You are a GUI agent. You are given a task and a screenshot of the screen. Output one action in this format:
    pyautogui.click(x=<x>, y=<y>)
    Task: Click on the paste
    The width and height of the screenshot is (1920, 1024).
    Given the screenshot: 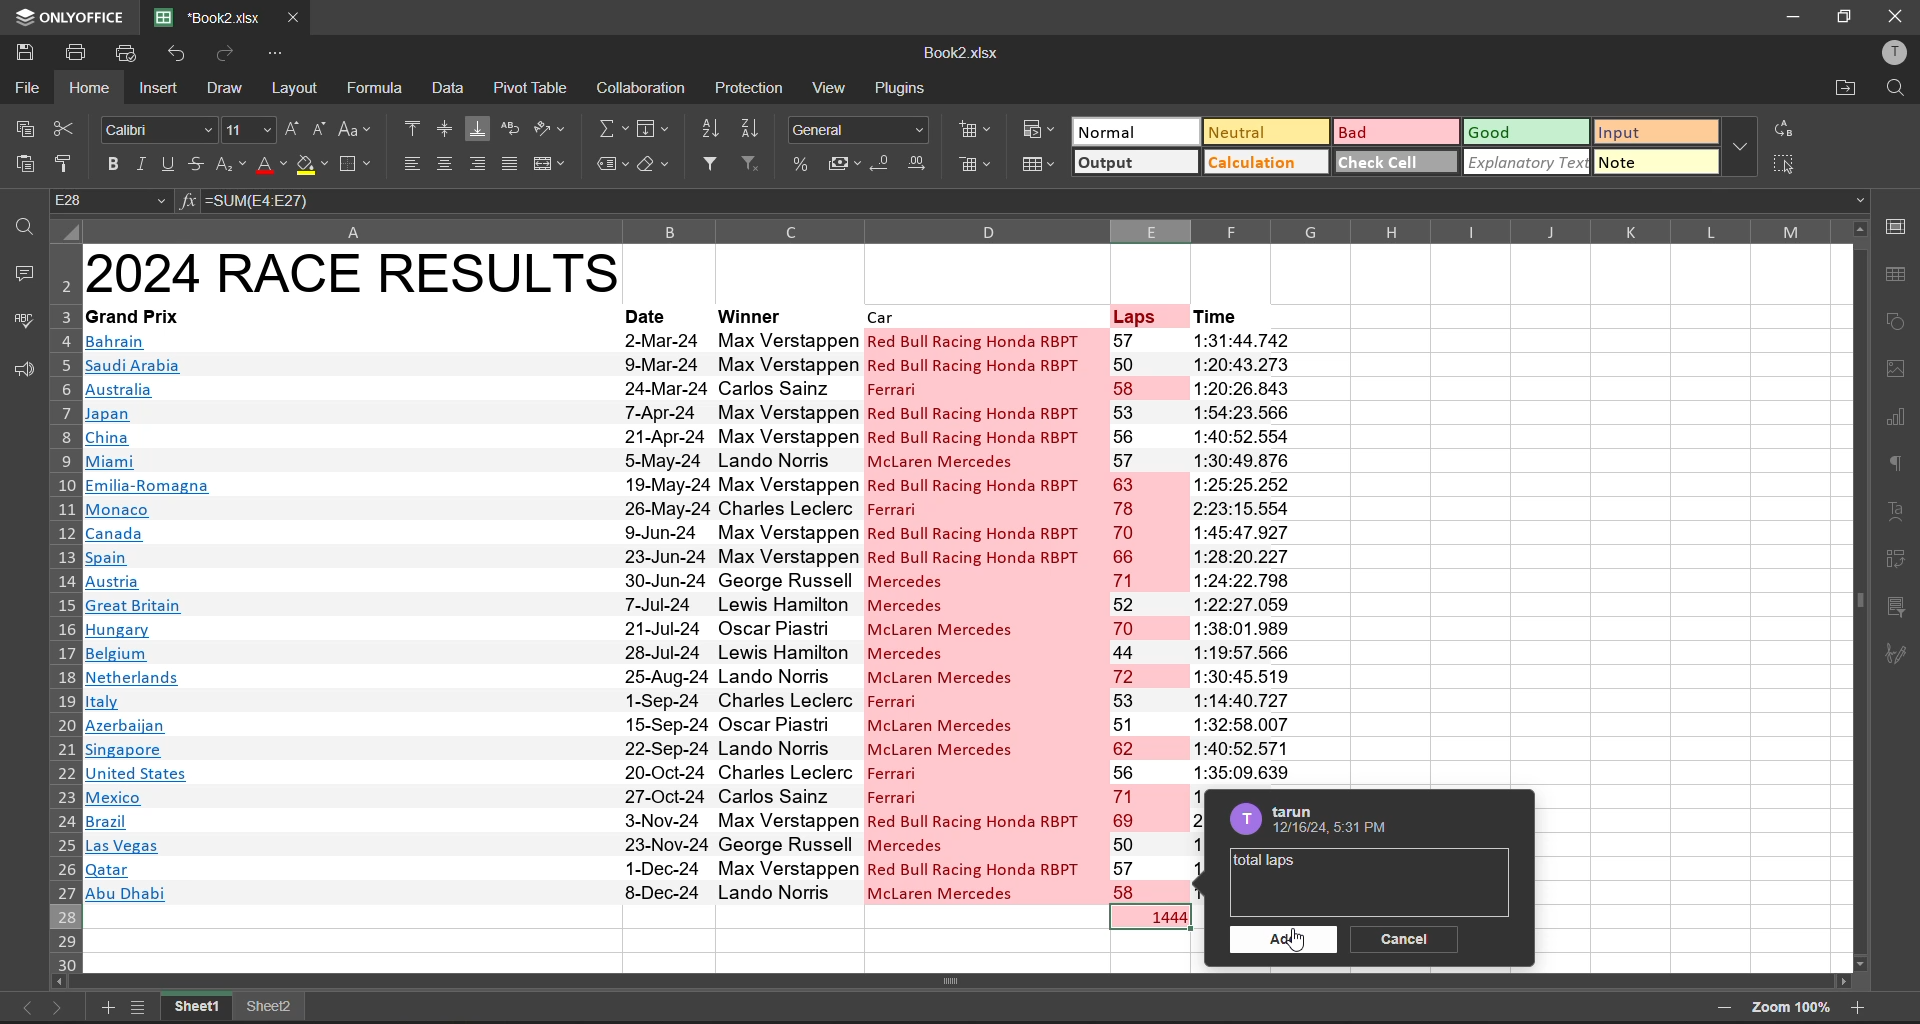 What is the action you would take?
    pyautogui.click(x=24, y=159)
    